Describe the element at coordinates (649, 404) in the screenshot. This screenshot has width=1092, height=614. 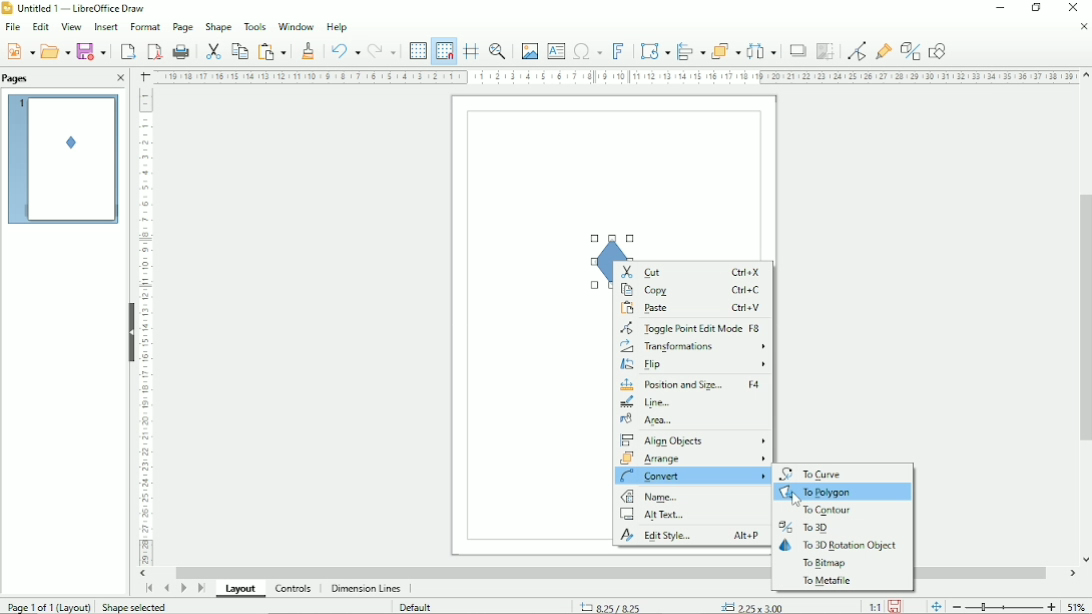
I see `Line` at that location.